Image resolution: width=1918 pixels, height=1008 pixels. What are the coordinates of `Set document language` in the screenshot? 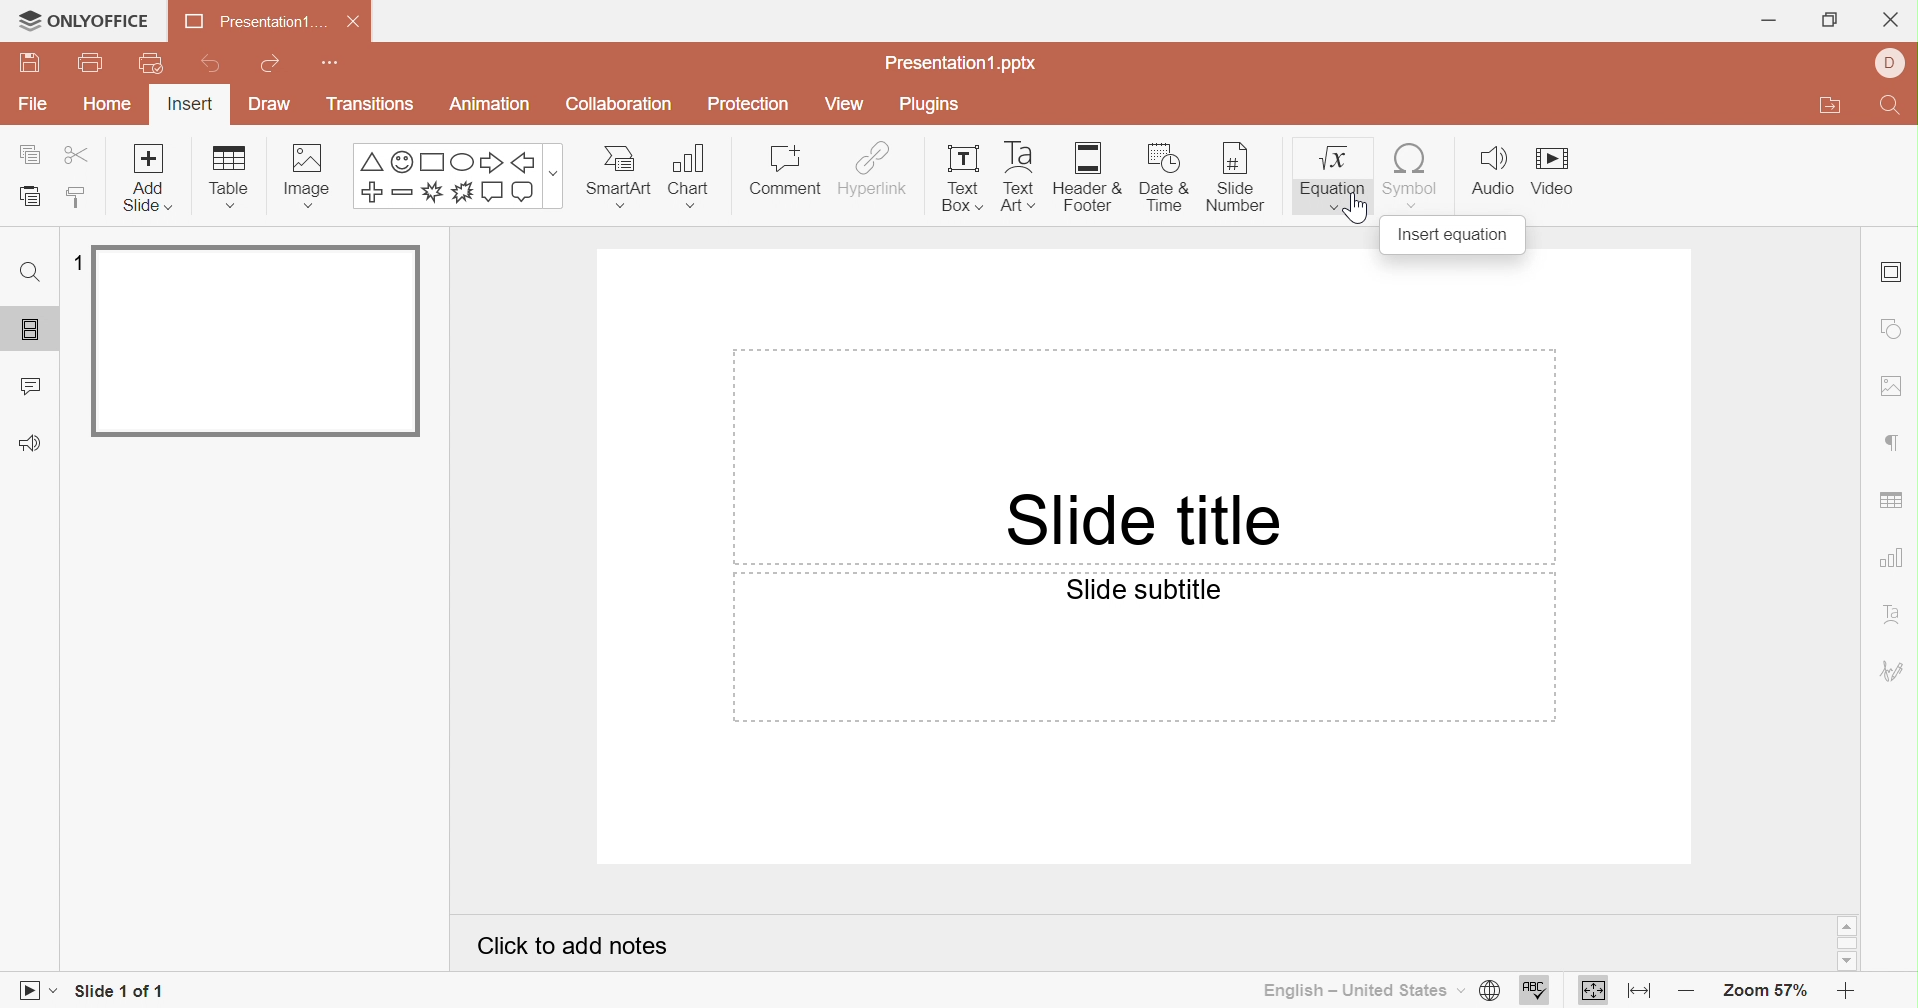 It's located at (1490, 992).